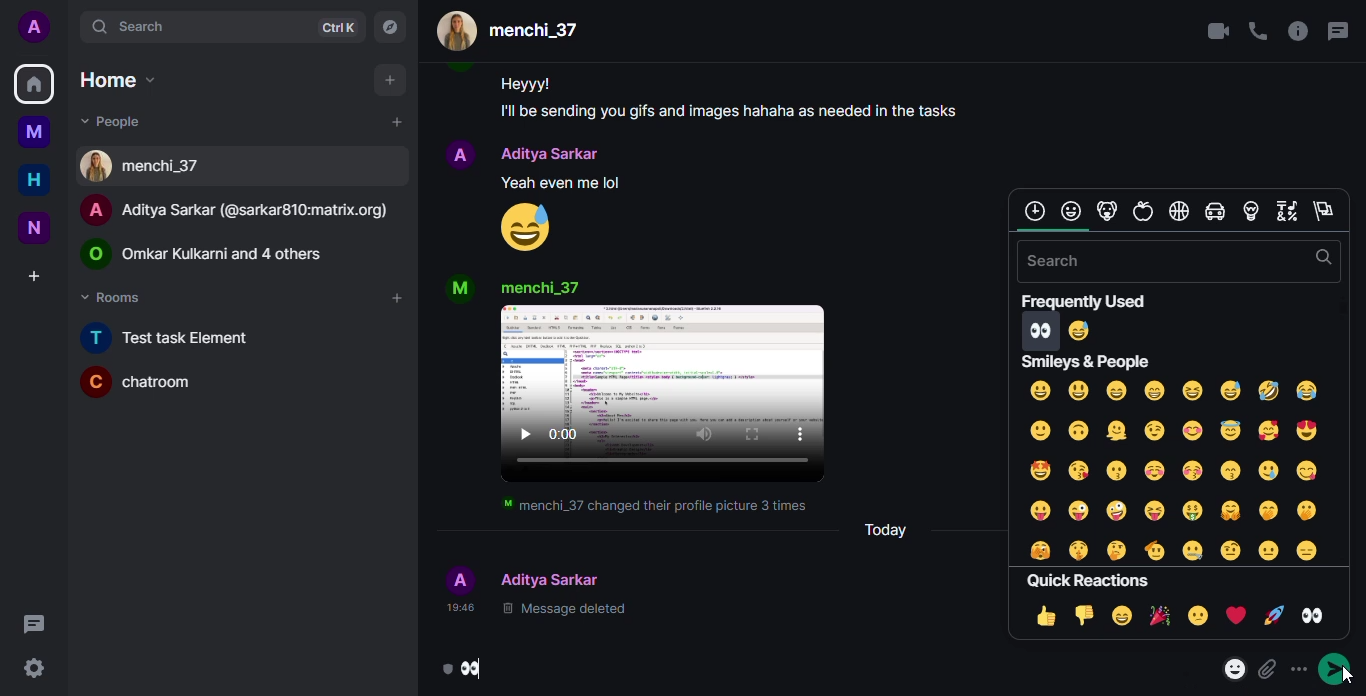 The width and height of the screenshot is (1366, 696). I want to click on message deleted, so click(566, 610).